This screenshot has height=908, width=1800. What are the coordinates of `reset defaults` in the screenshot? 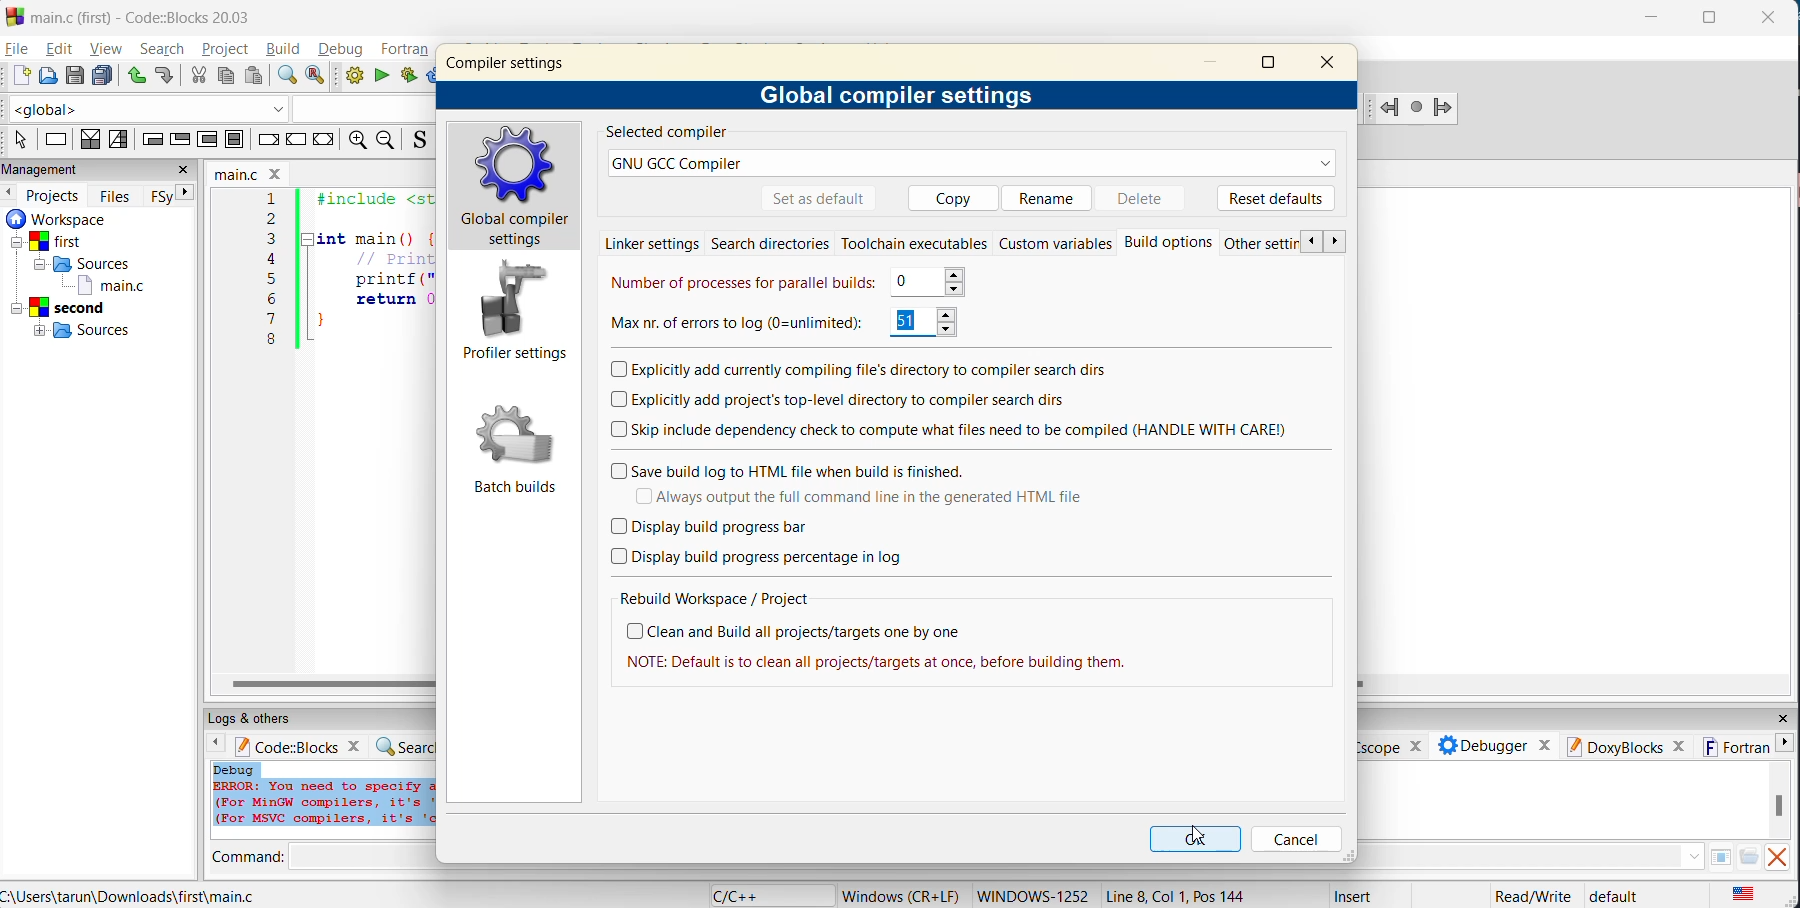 It's located at (1274, 199).